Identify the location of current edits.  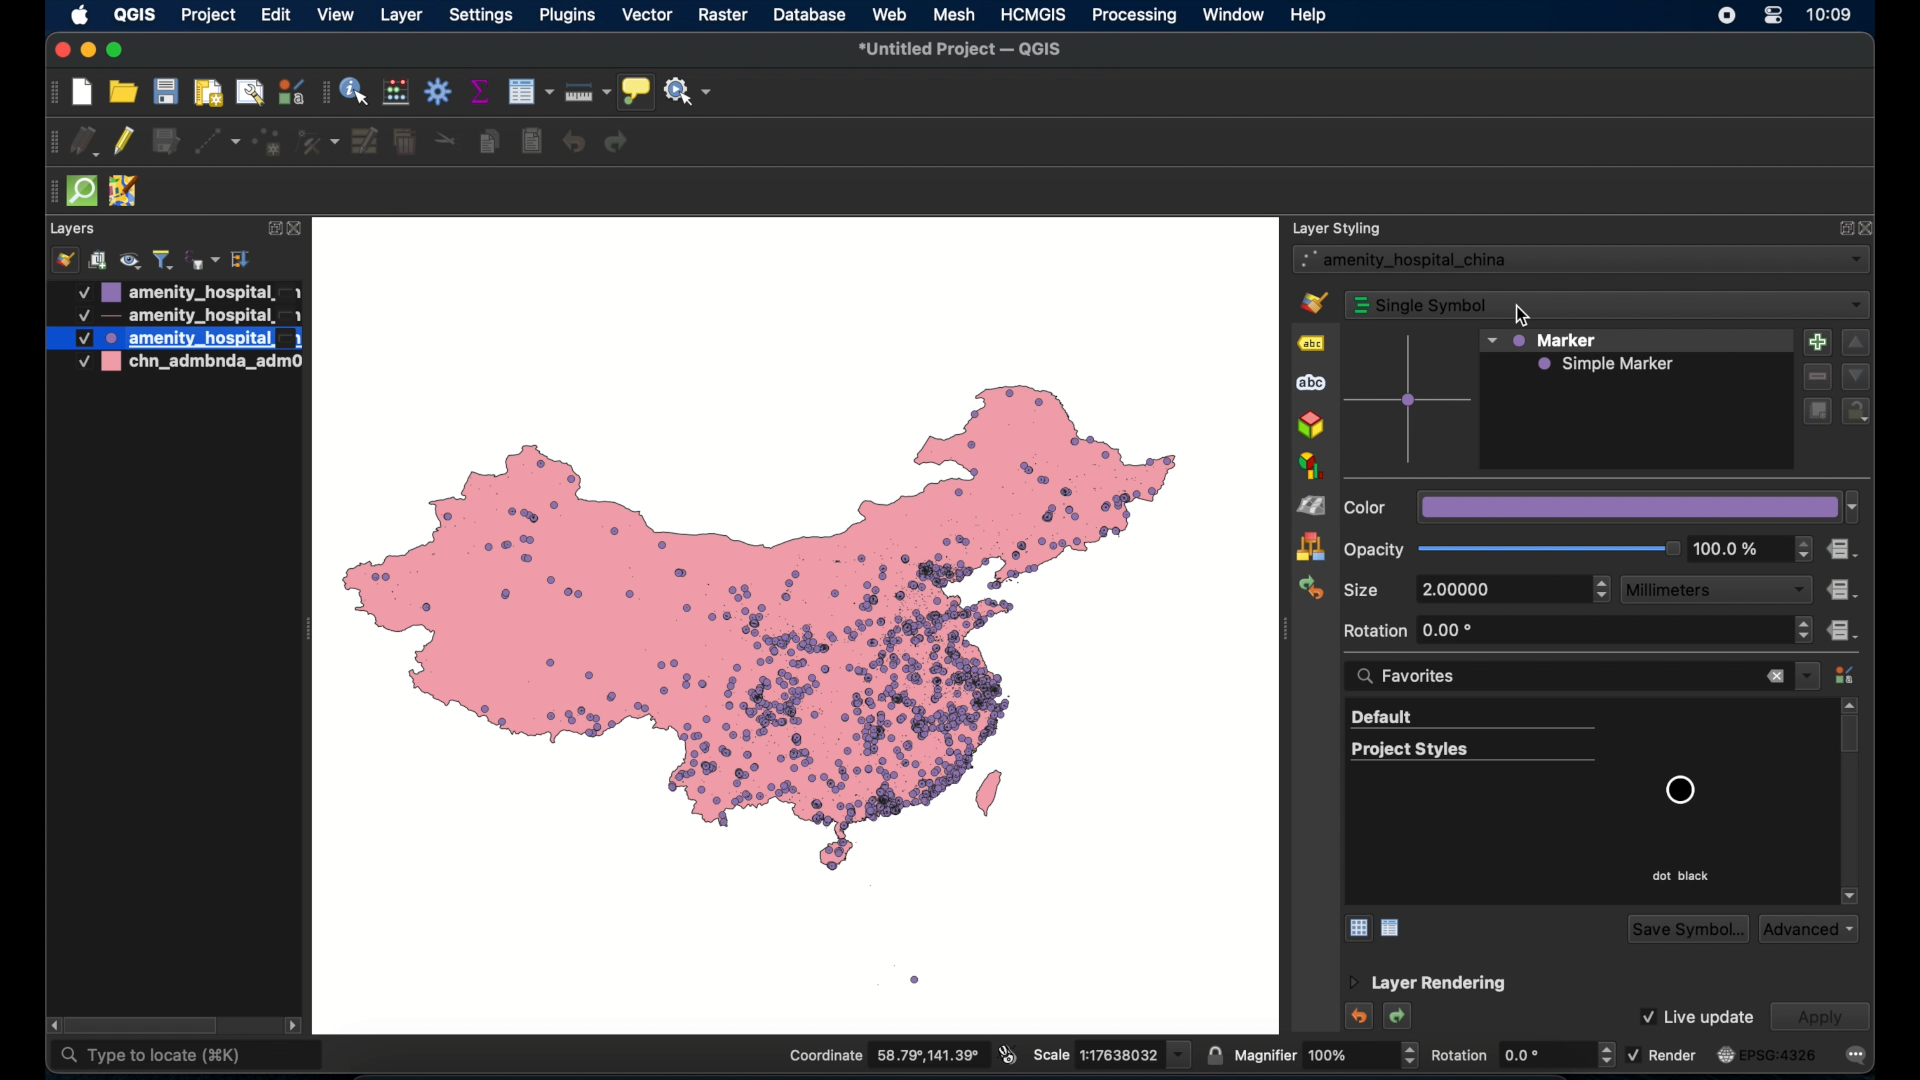
(84, 140).